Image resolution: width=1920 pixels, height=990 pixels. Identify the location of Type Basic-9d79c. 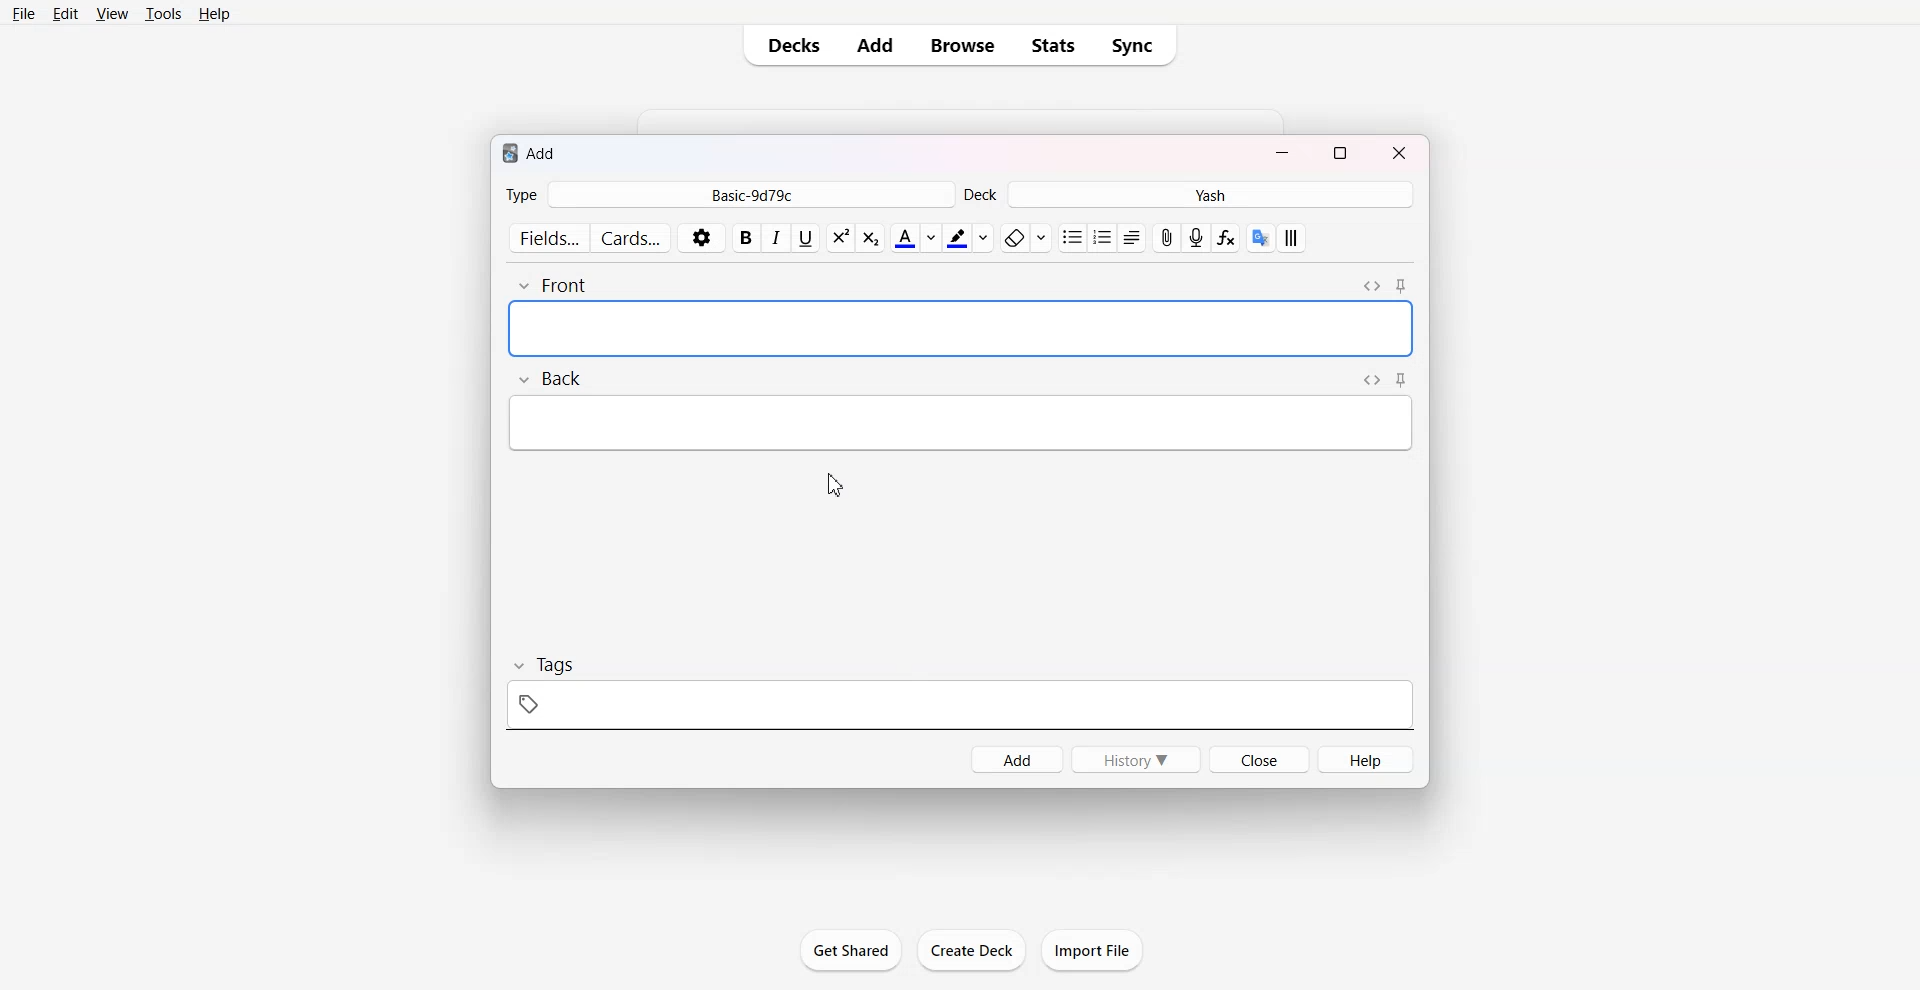
(728, 194).